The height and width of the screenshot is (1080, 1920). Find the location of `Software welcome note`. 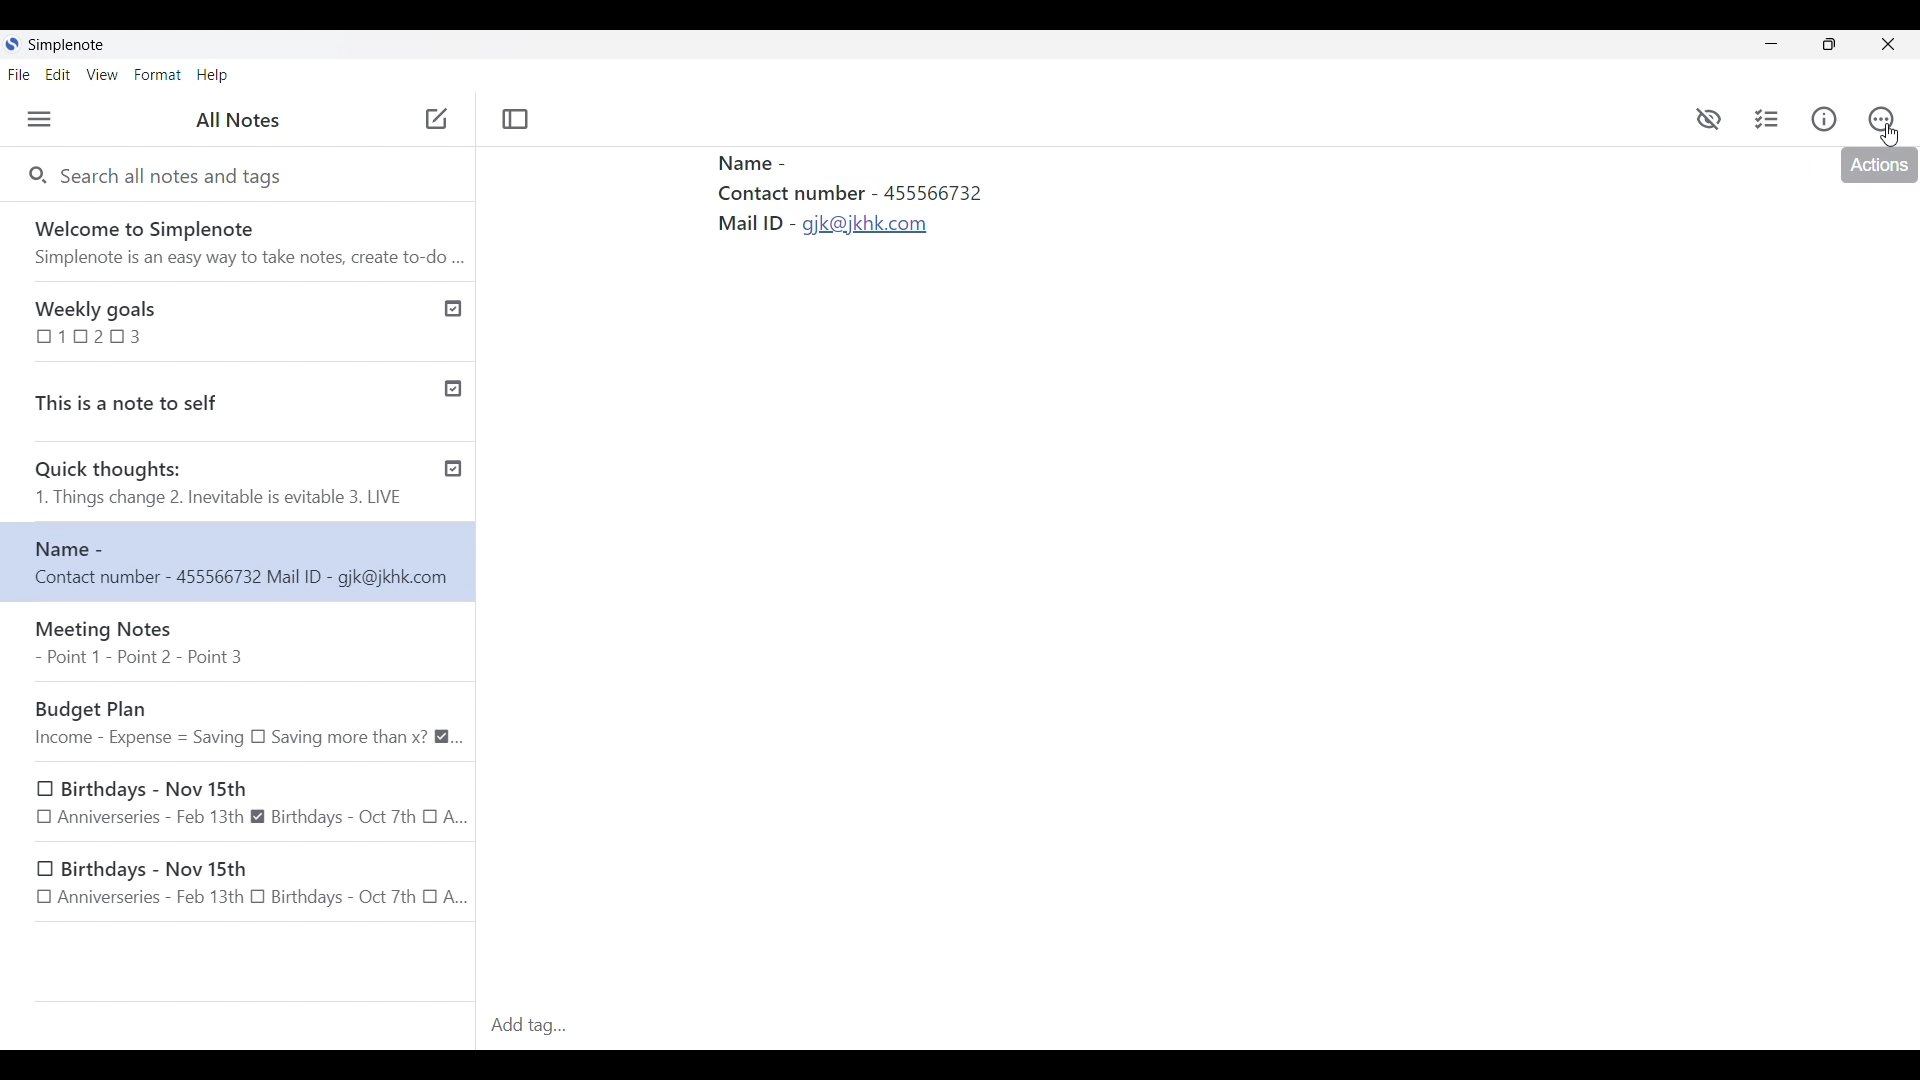

Software welcome note is located at coordinates (236, 238).